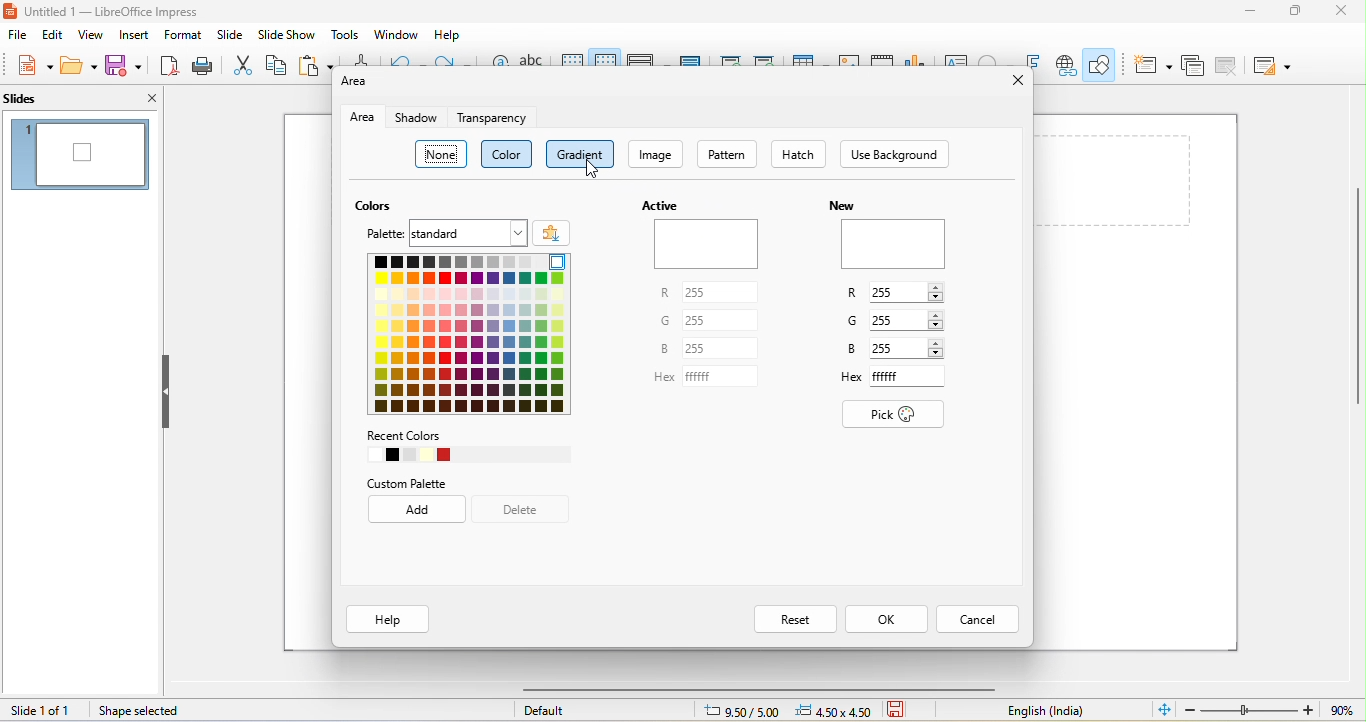 Image resolution: width=1366 pixels, height=722 pixels. What do you see at coordinates (180, 35) in the screenshot?
I see `format` at bounding box center [180, 35].